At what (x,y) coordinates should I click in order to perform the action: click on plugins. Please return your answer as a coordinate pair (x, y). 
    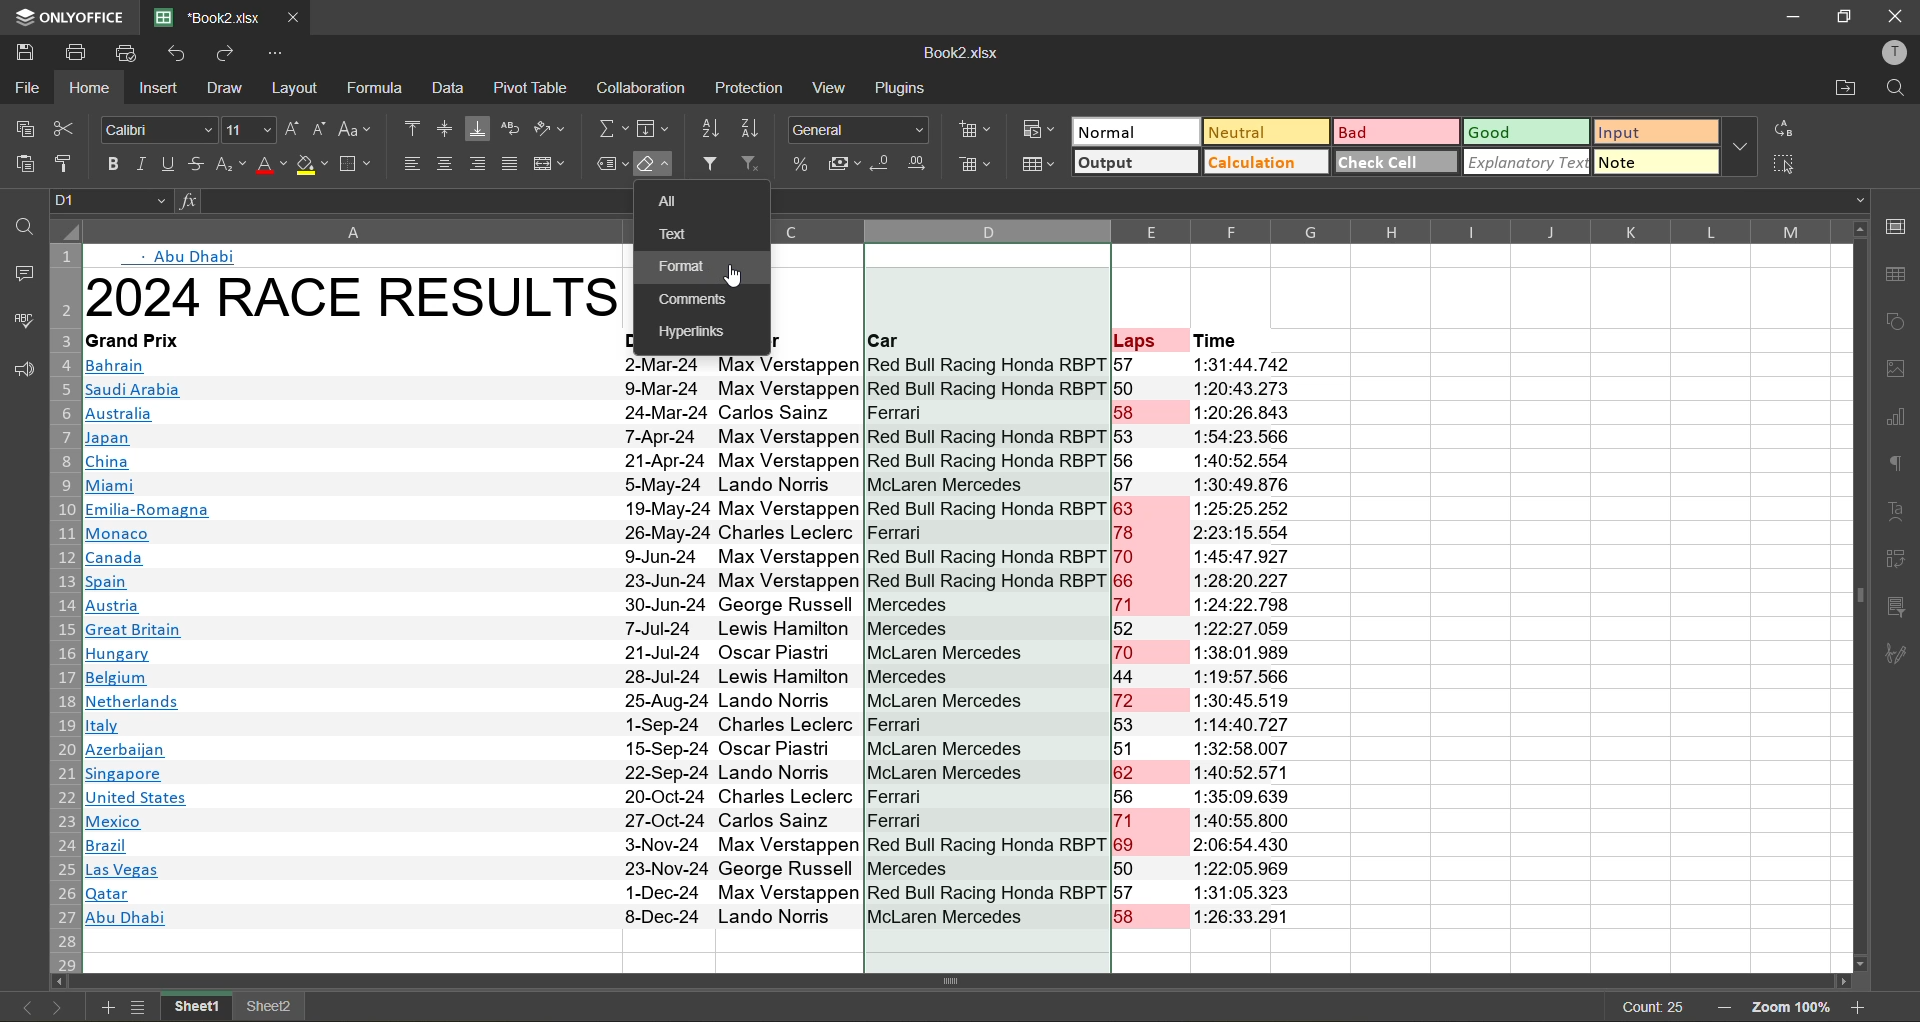
    Looking at the image, I should click on (900, 88).